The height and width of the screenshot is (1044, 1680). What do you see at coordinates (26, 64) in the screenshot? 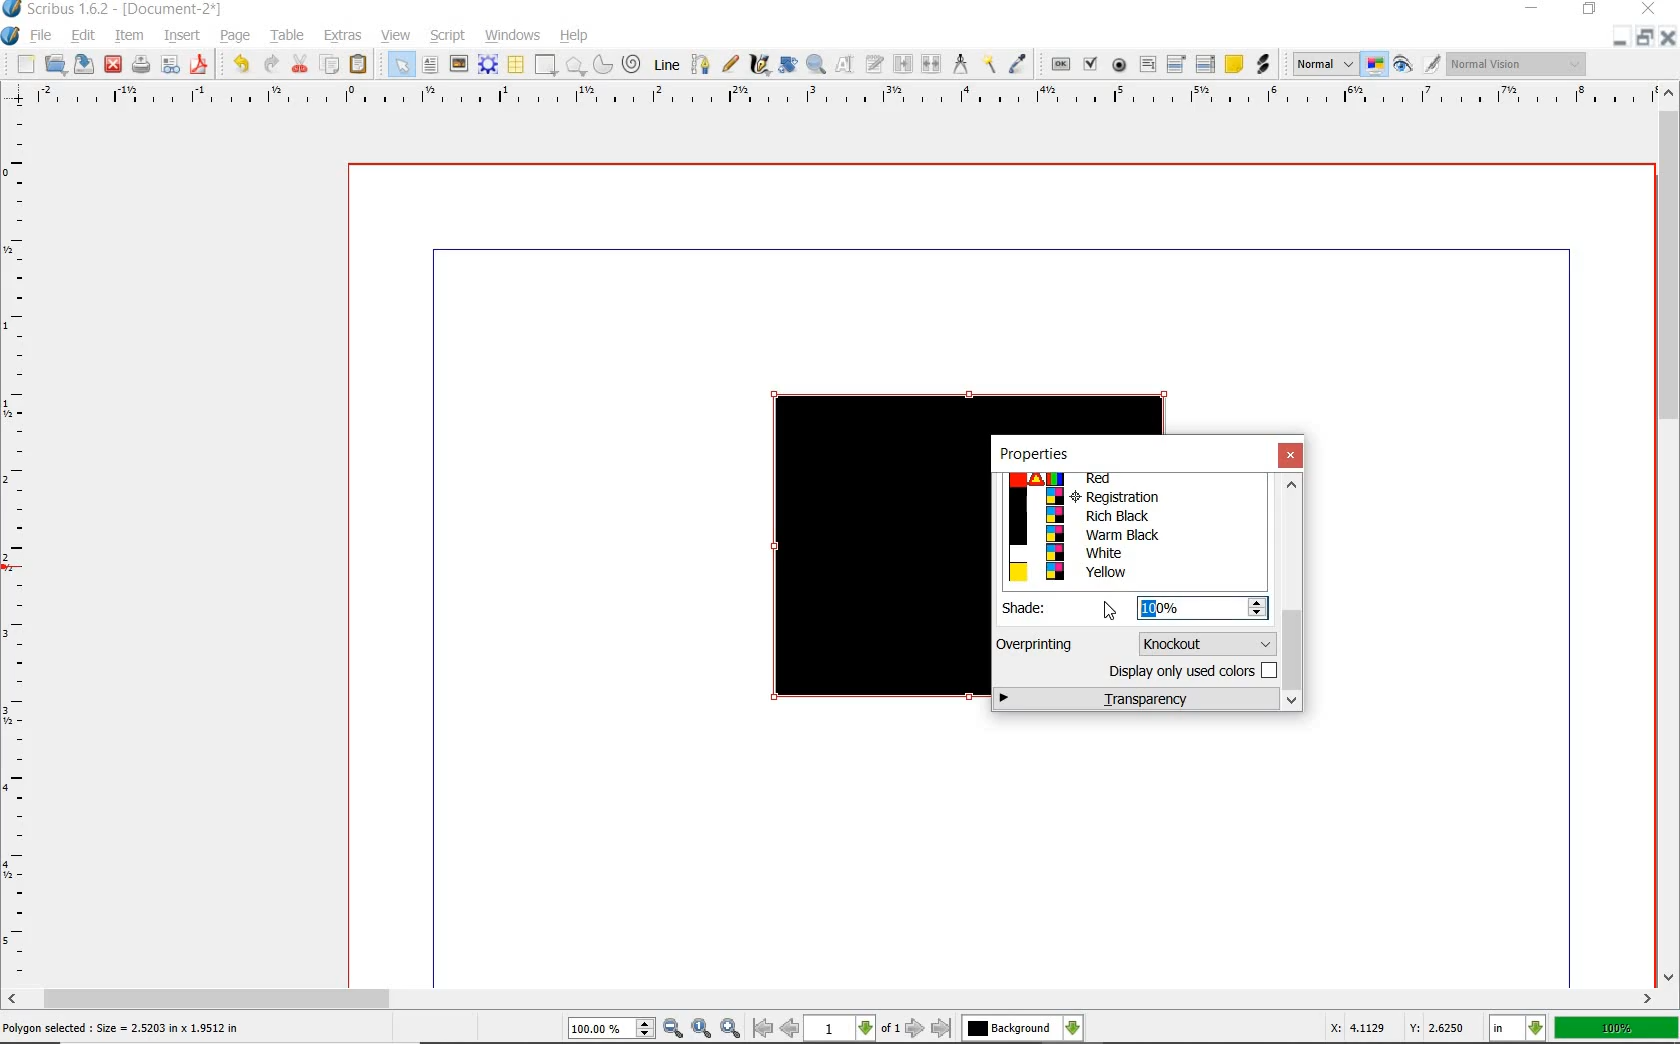
I see `new` at bounding box center [26, 64].